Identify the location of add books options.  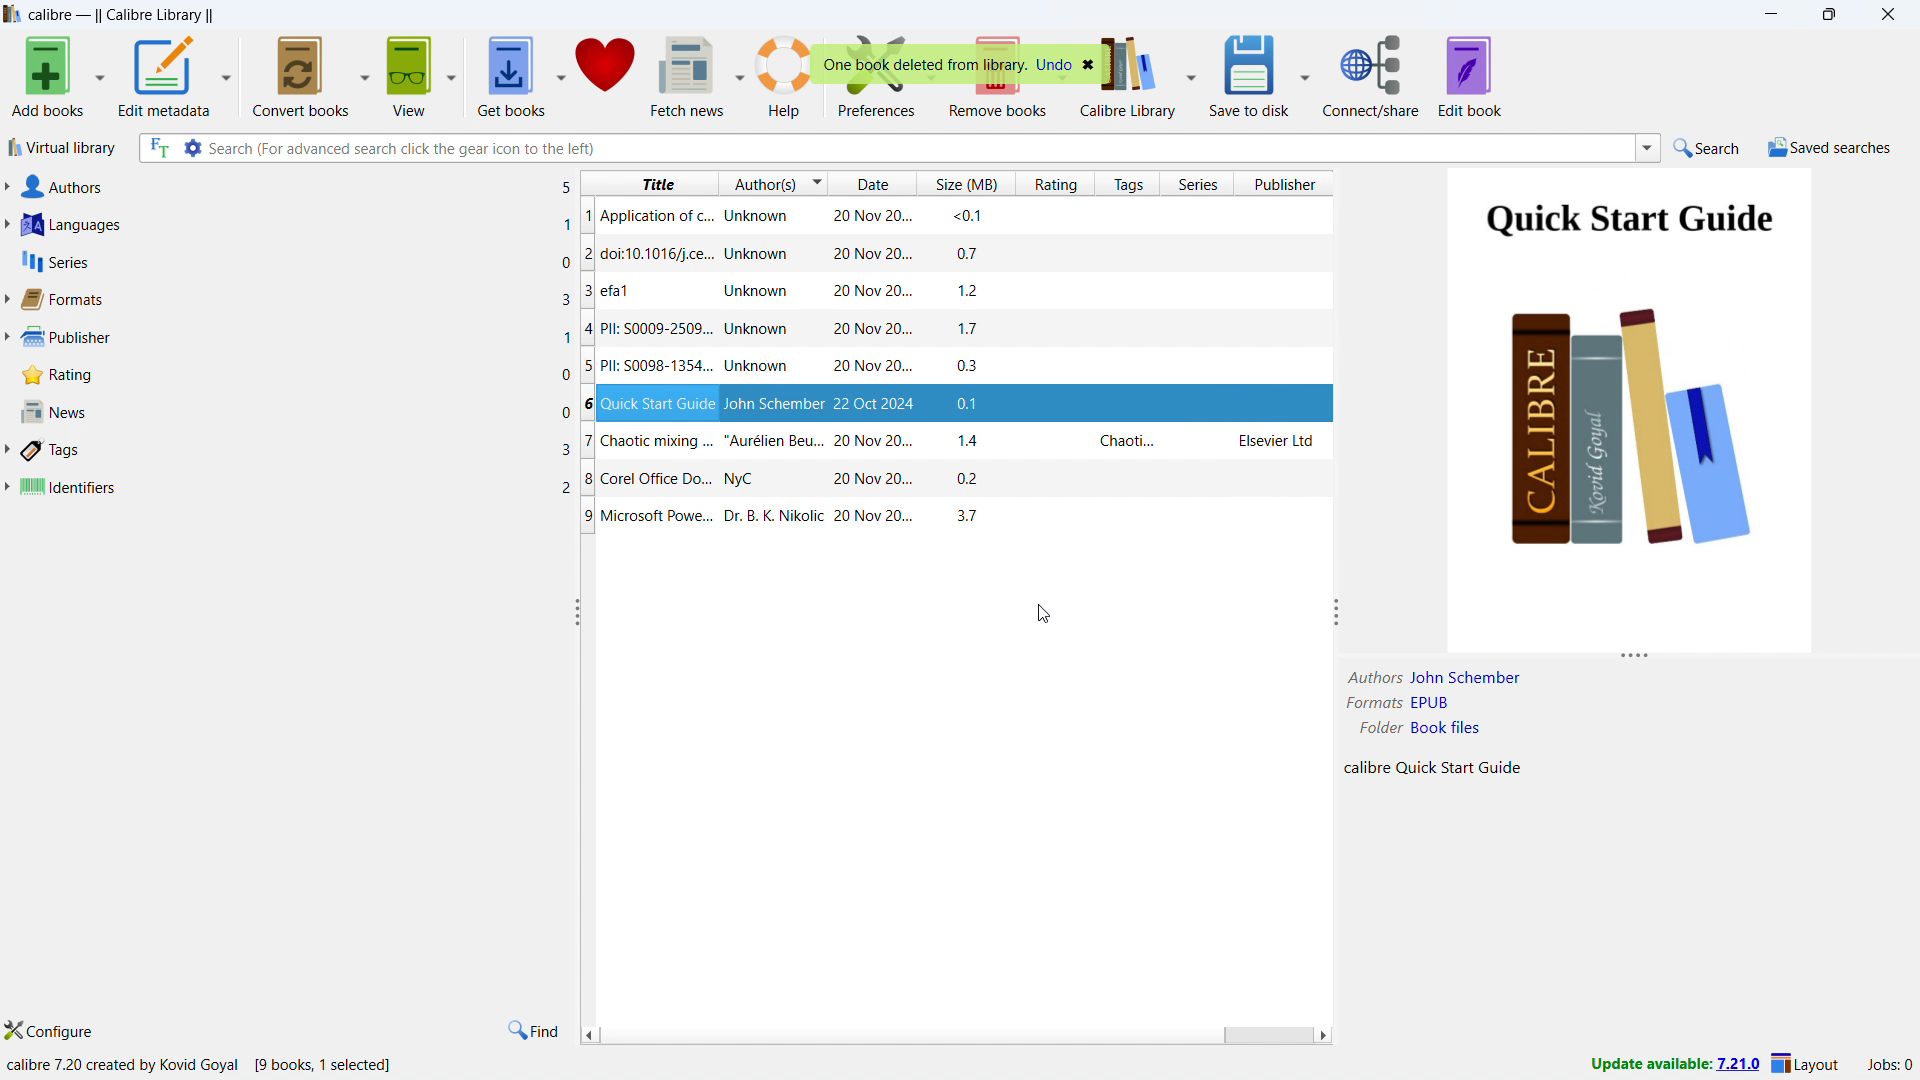
(100, 75).